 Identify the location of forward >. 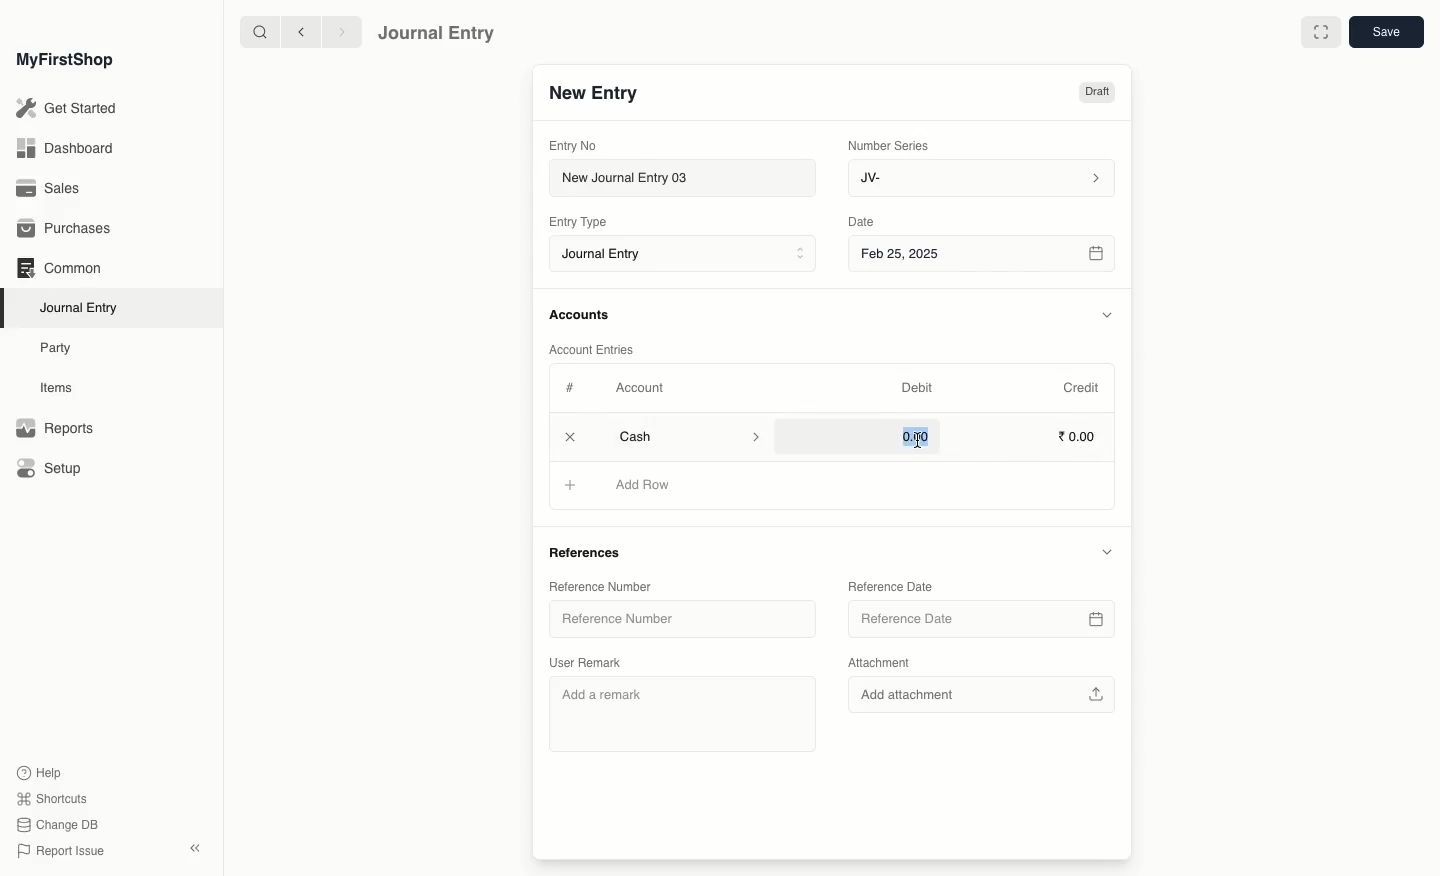
(337, 31).